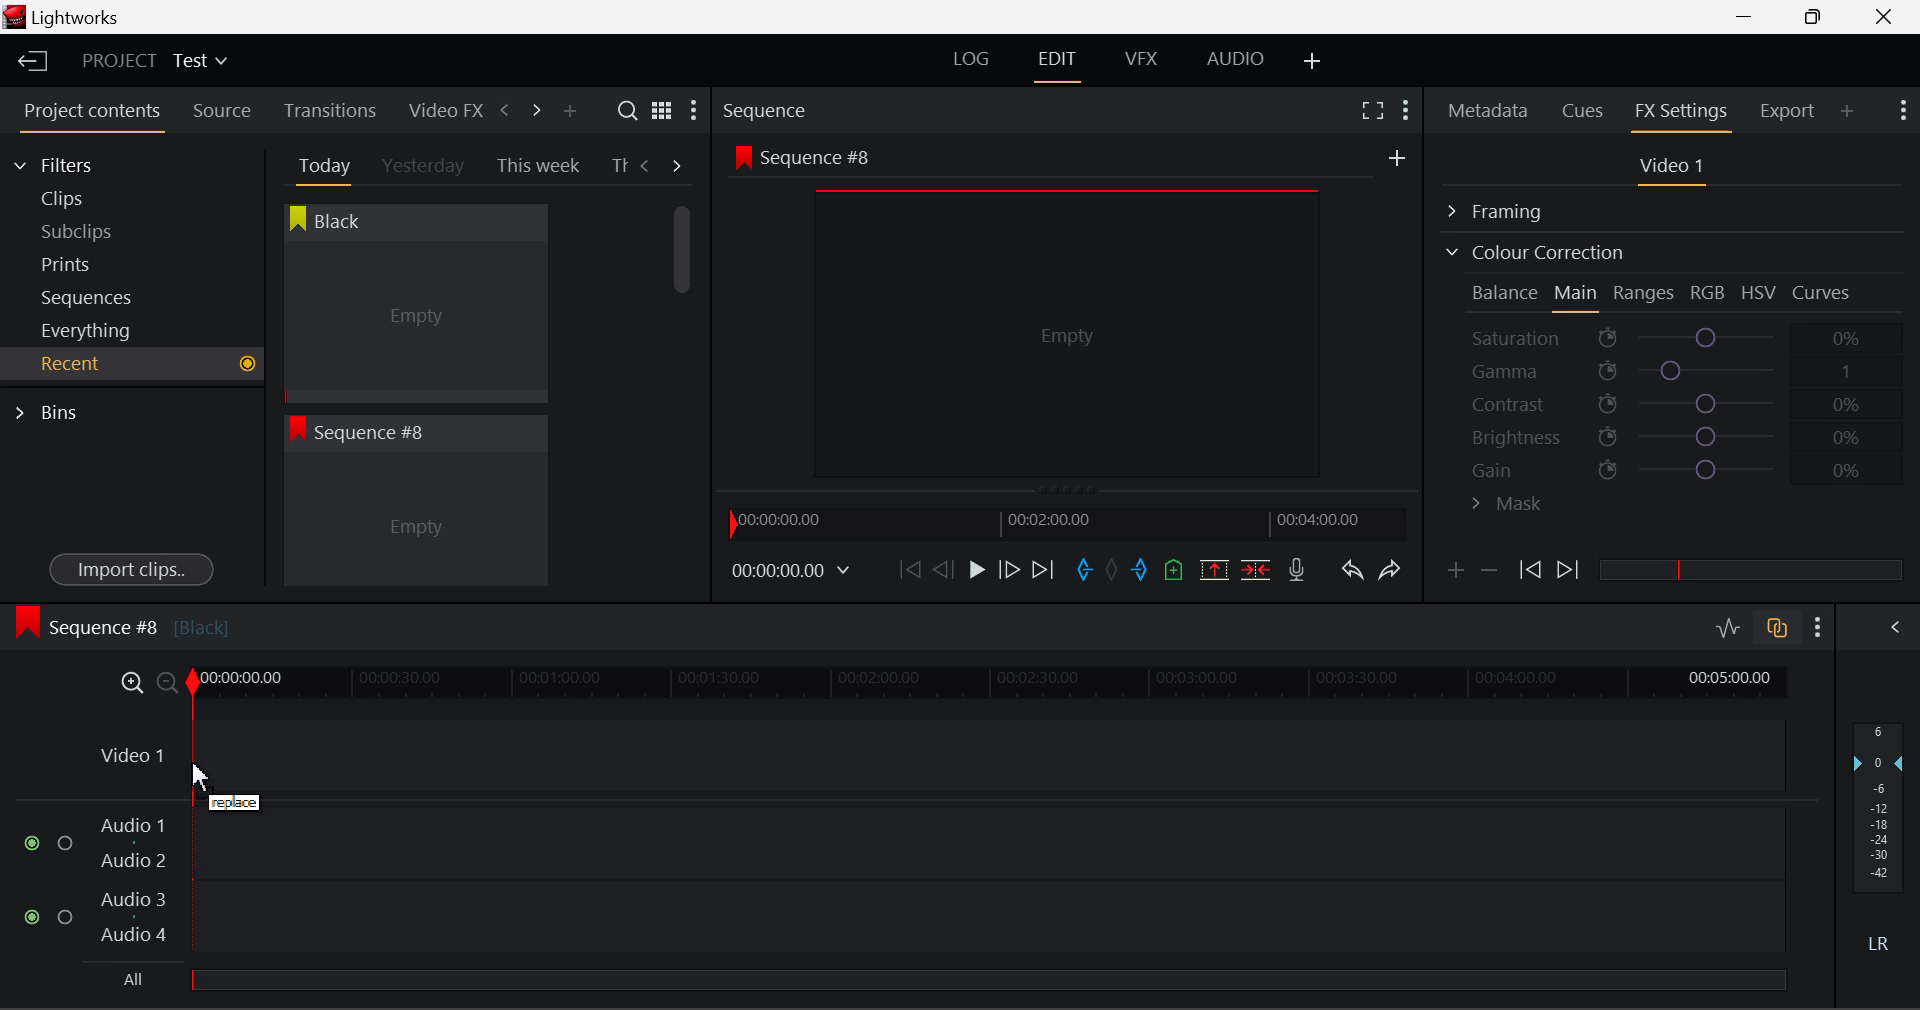 The image size is (1920, 1010). What do you see at coordinates (330, 110) in the screenshot?
I see `Transitions` at bounding box center [330, 110].